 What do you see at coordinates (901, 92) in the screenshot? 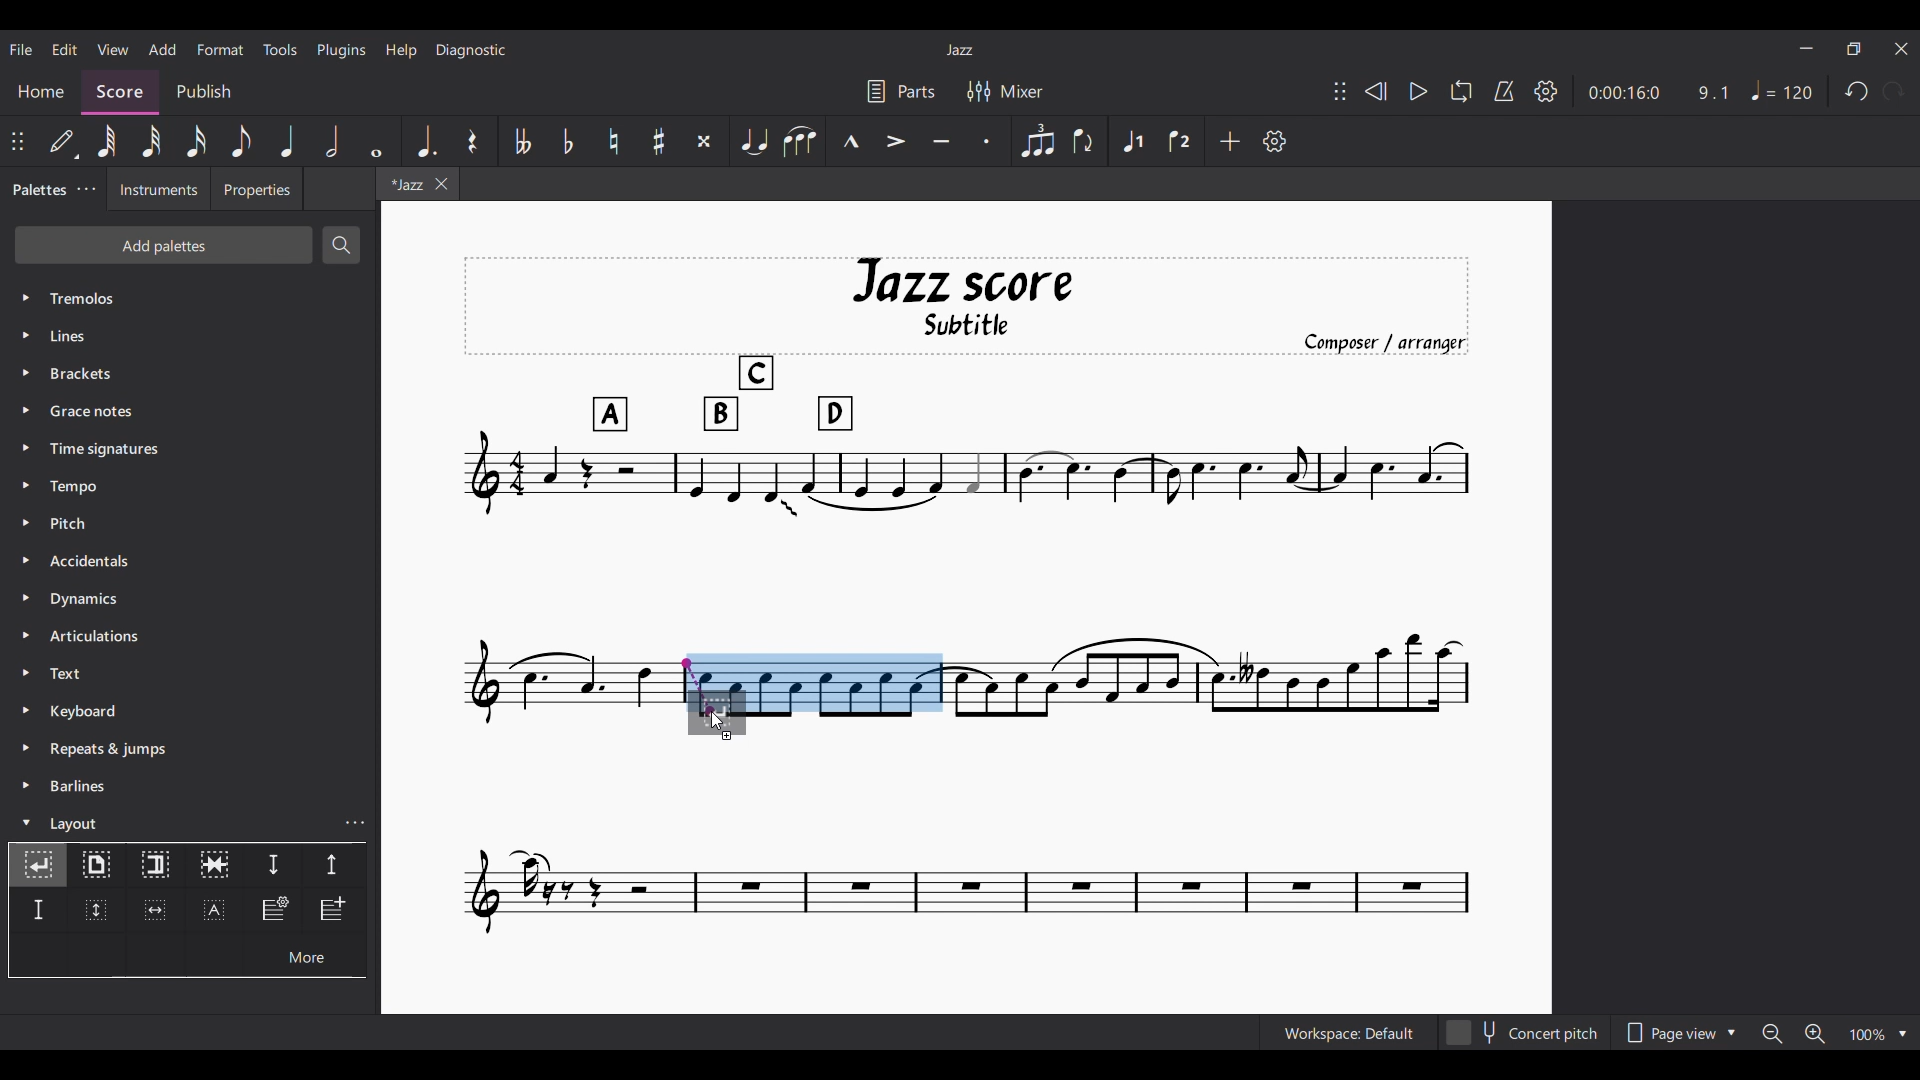
I see `Parts settings` at bounding box center [901, 92].